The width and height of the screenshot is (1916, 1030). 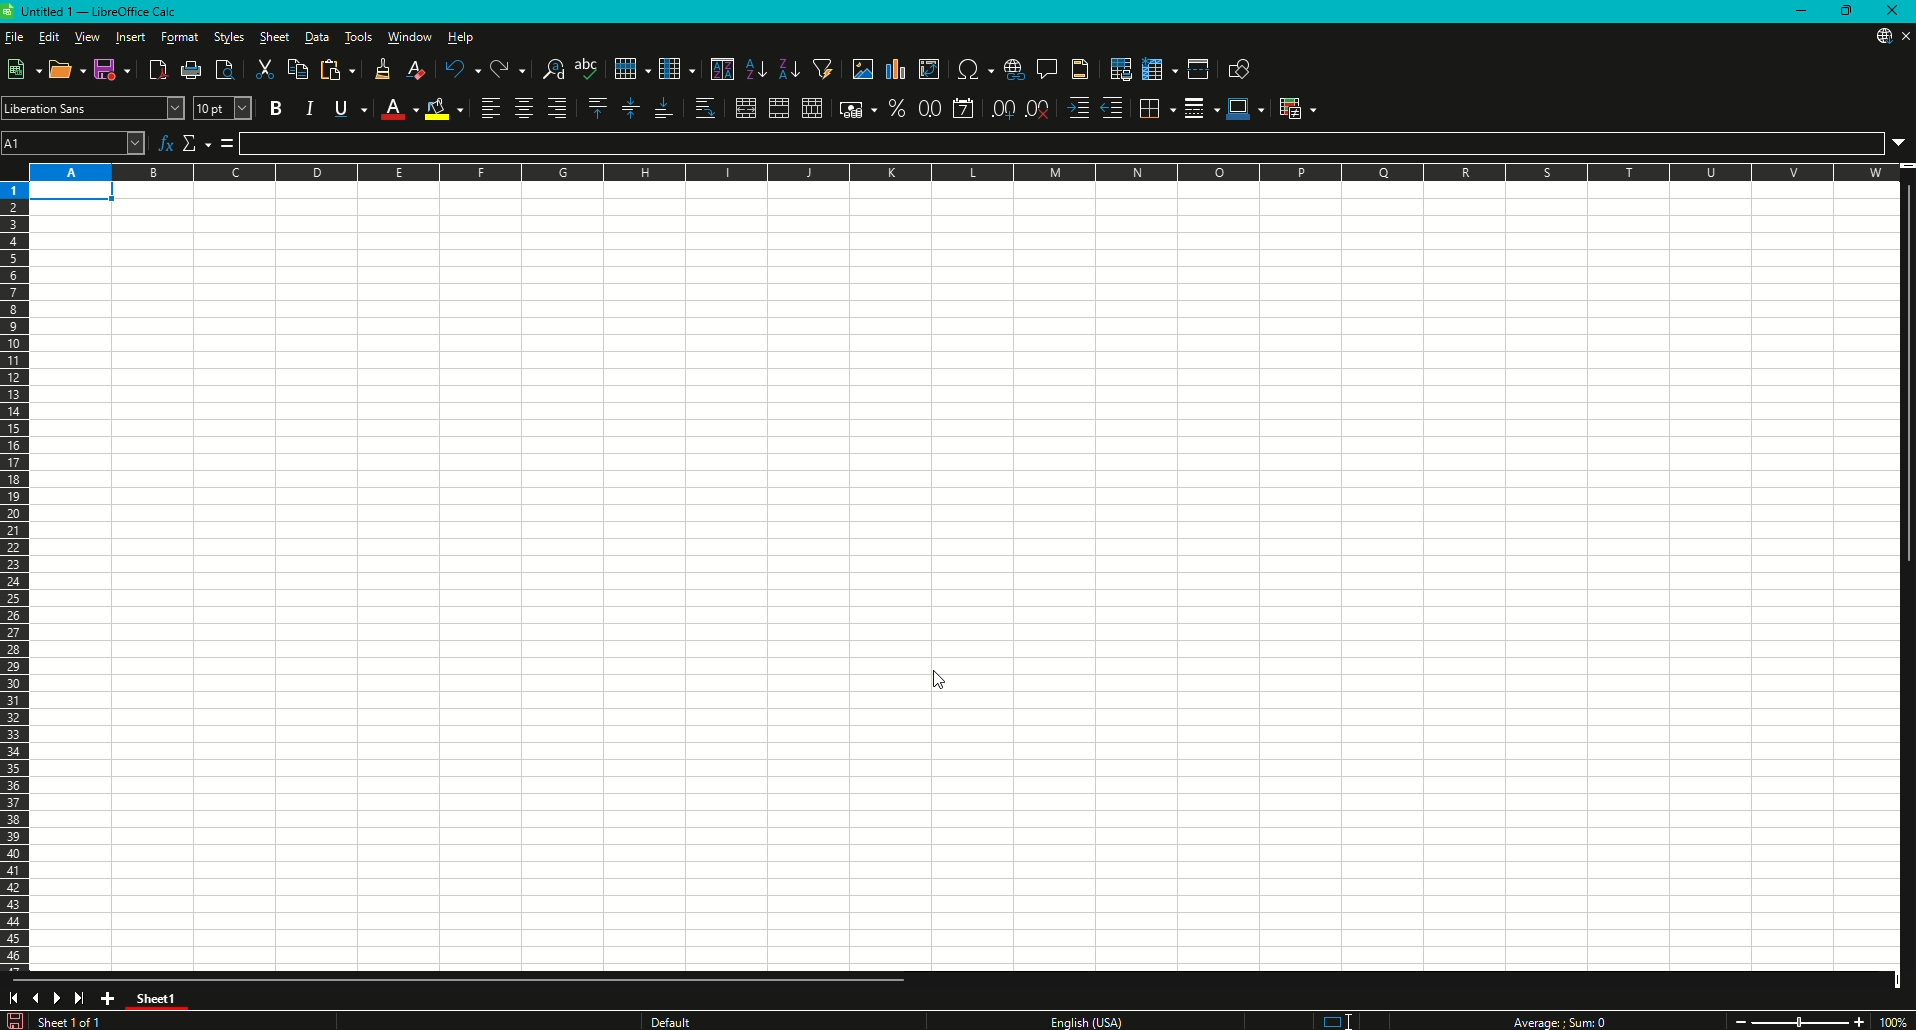 What do you see at coordinates (80, 108) in the screenshot?
I see `Font` at bounding box center [80, 108].